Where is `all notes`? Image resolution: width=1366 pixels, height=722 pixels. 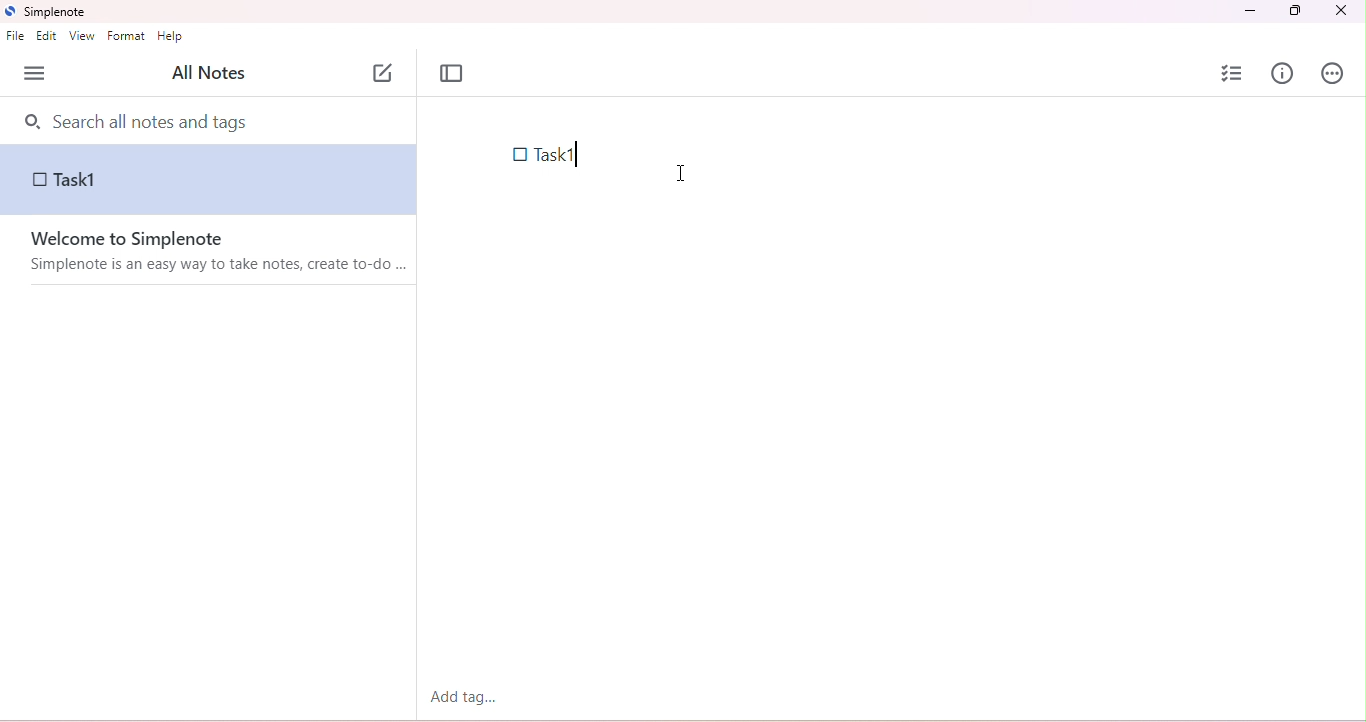
all notes is located at coordinates (207, 74).